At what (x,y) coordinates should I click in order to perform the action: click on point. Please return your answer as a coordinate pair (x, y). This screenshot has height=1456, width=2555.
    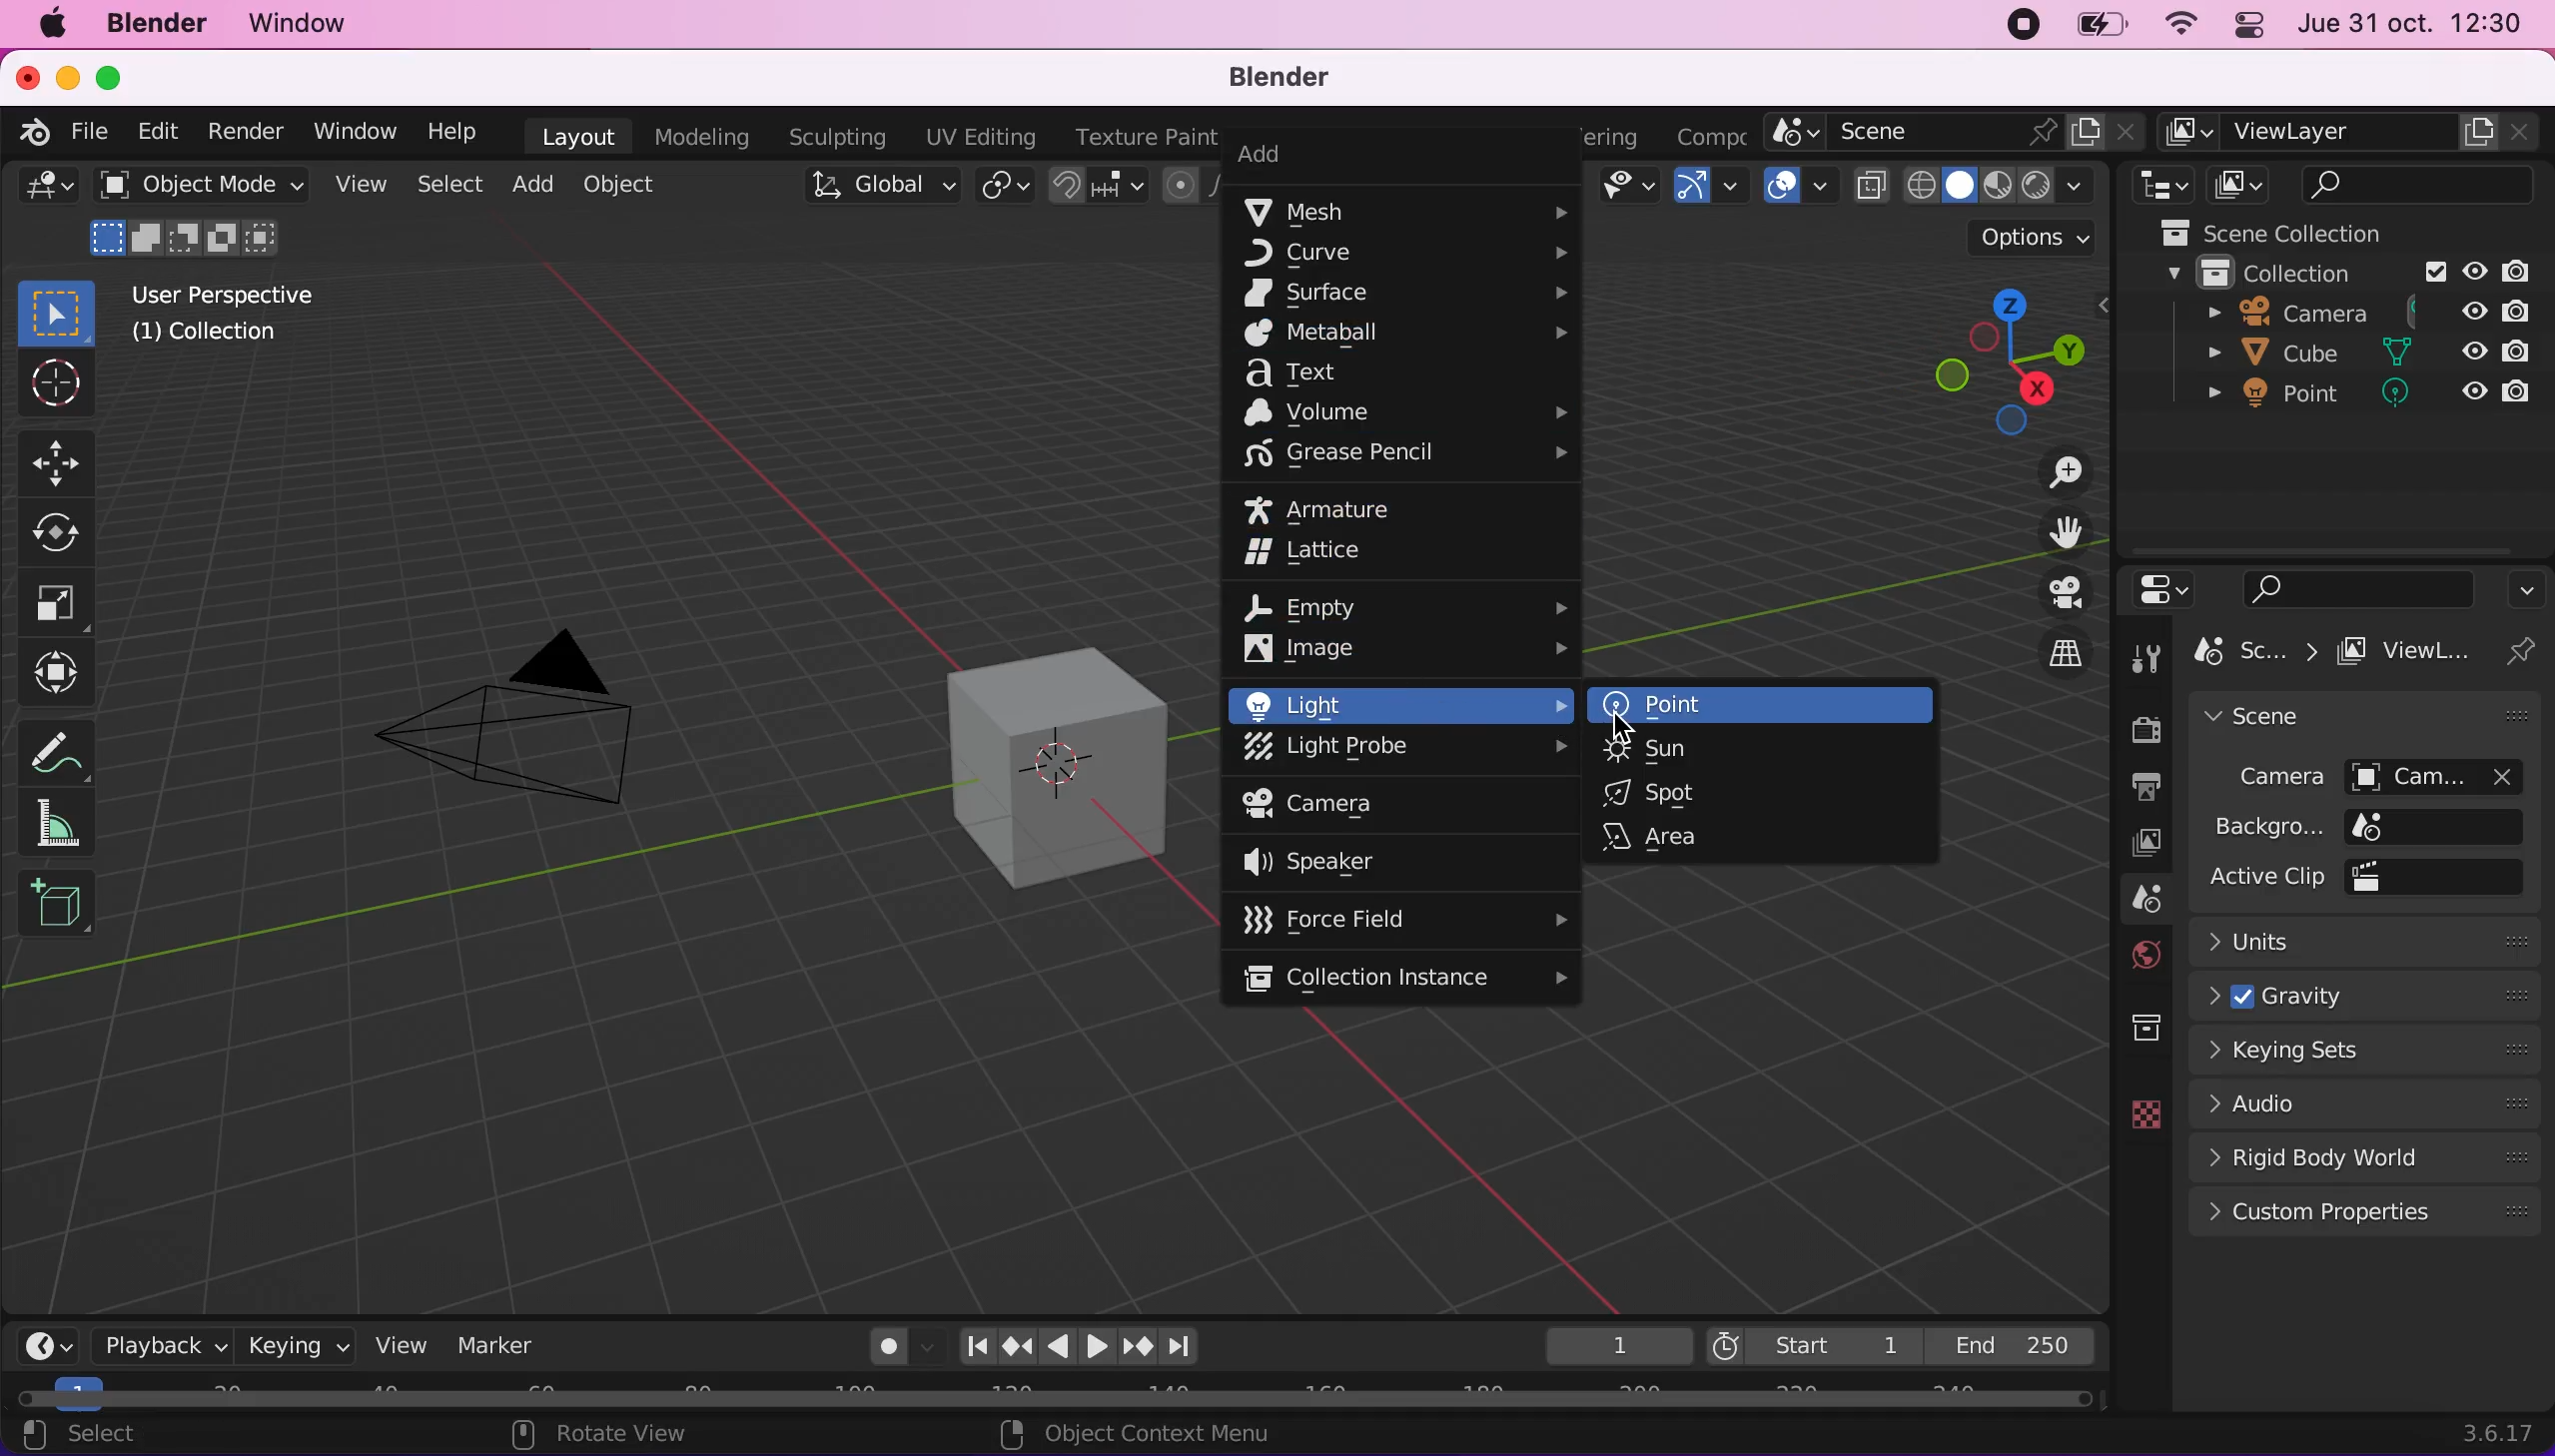
    Looking at the image, I should click on (2280, 399).